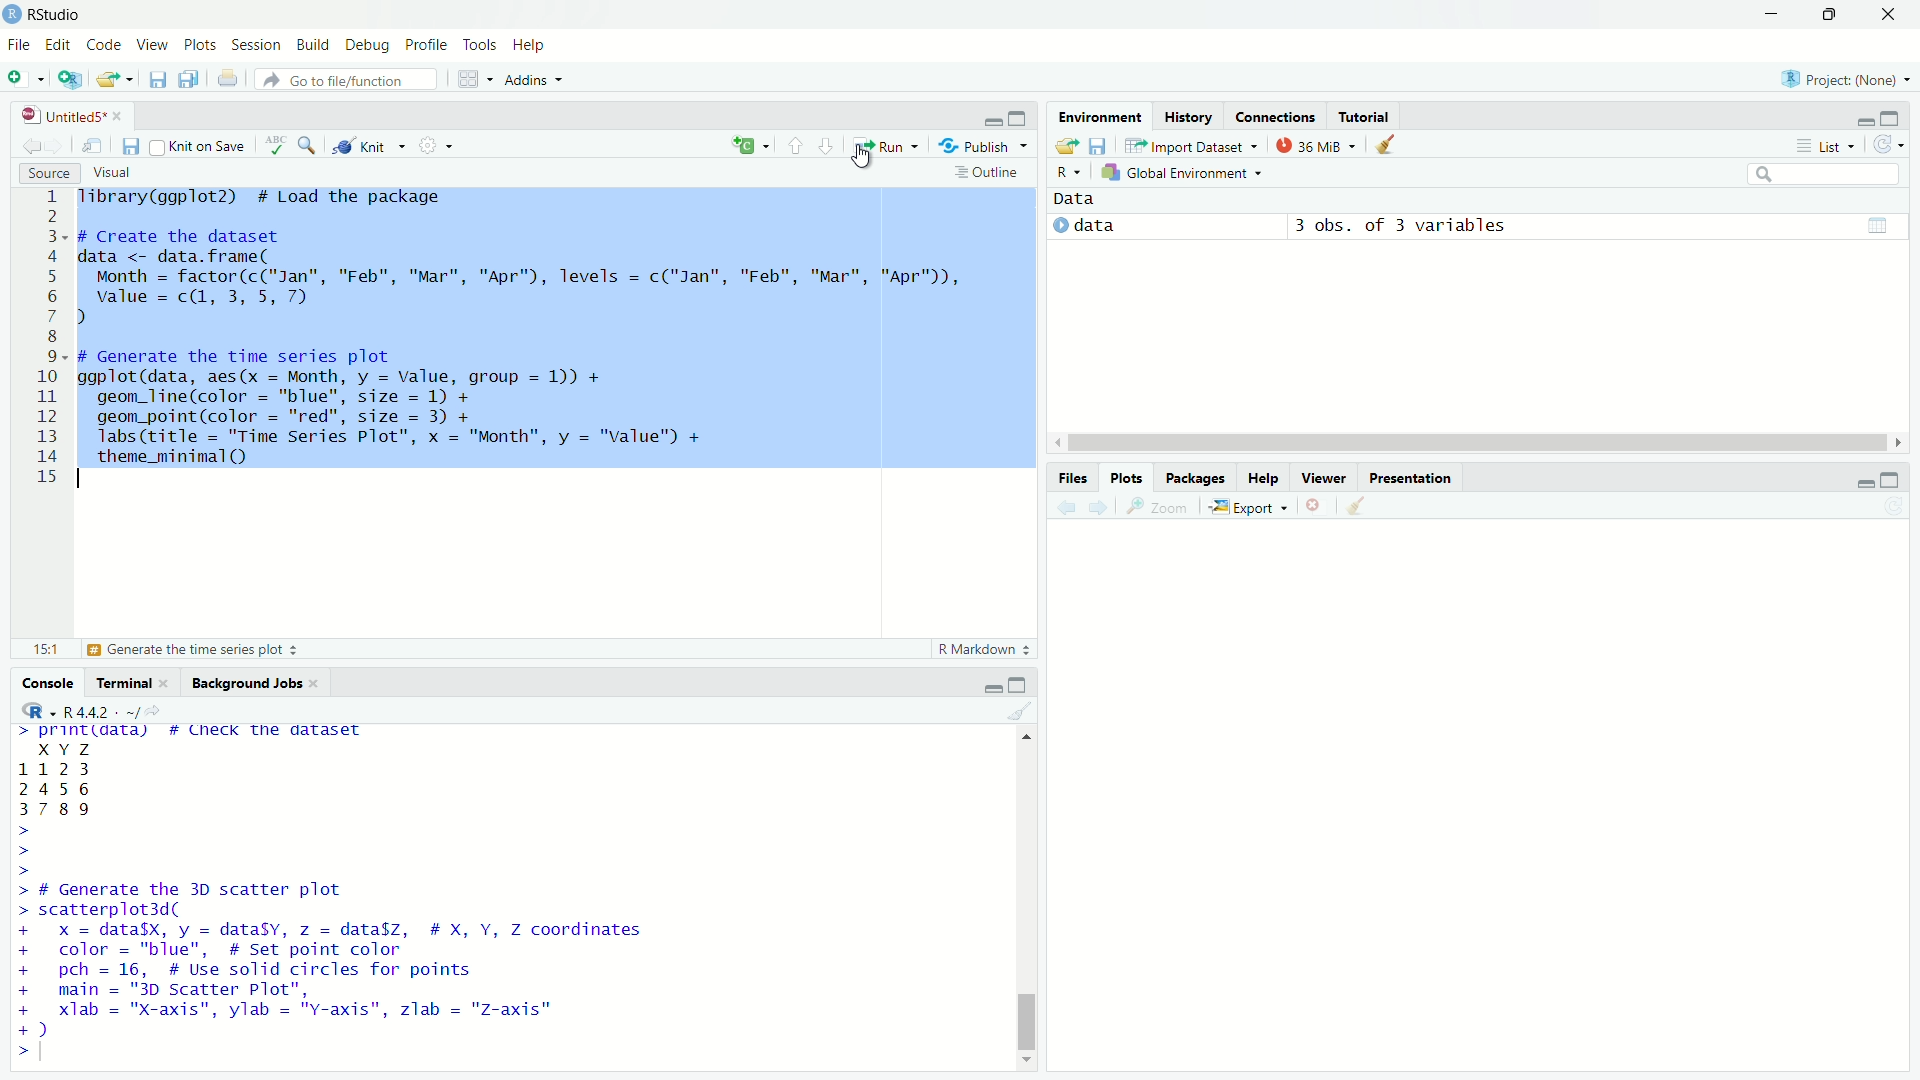 The image size is (1920, 1080). What do you see at coordinates (1019, 711) in the screenshot?
I see `clear console` at bounding box center [1019, 711].